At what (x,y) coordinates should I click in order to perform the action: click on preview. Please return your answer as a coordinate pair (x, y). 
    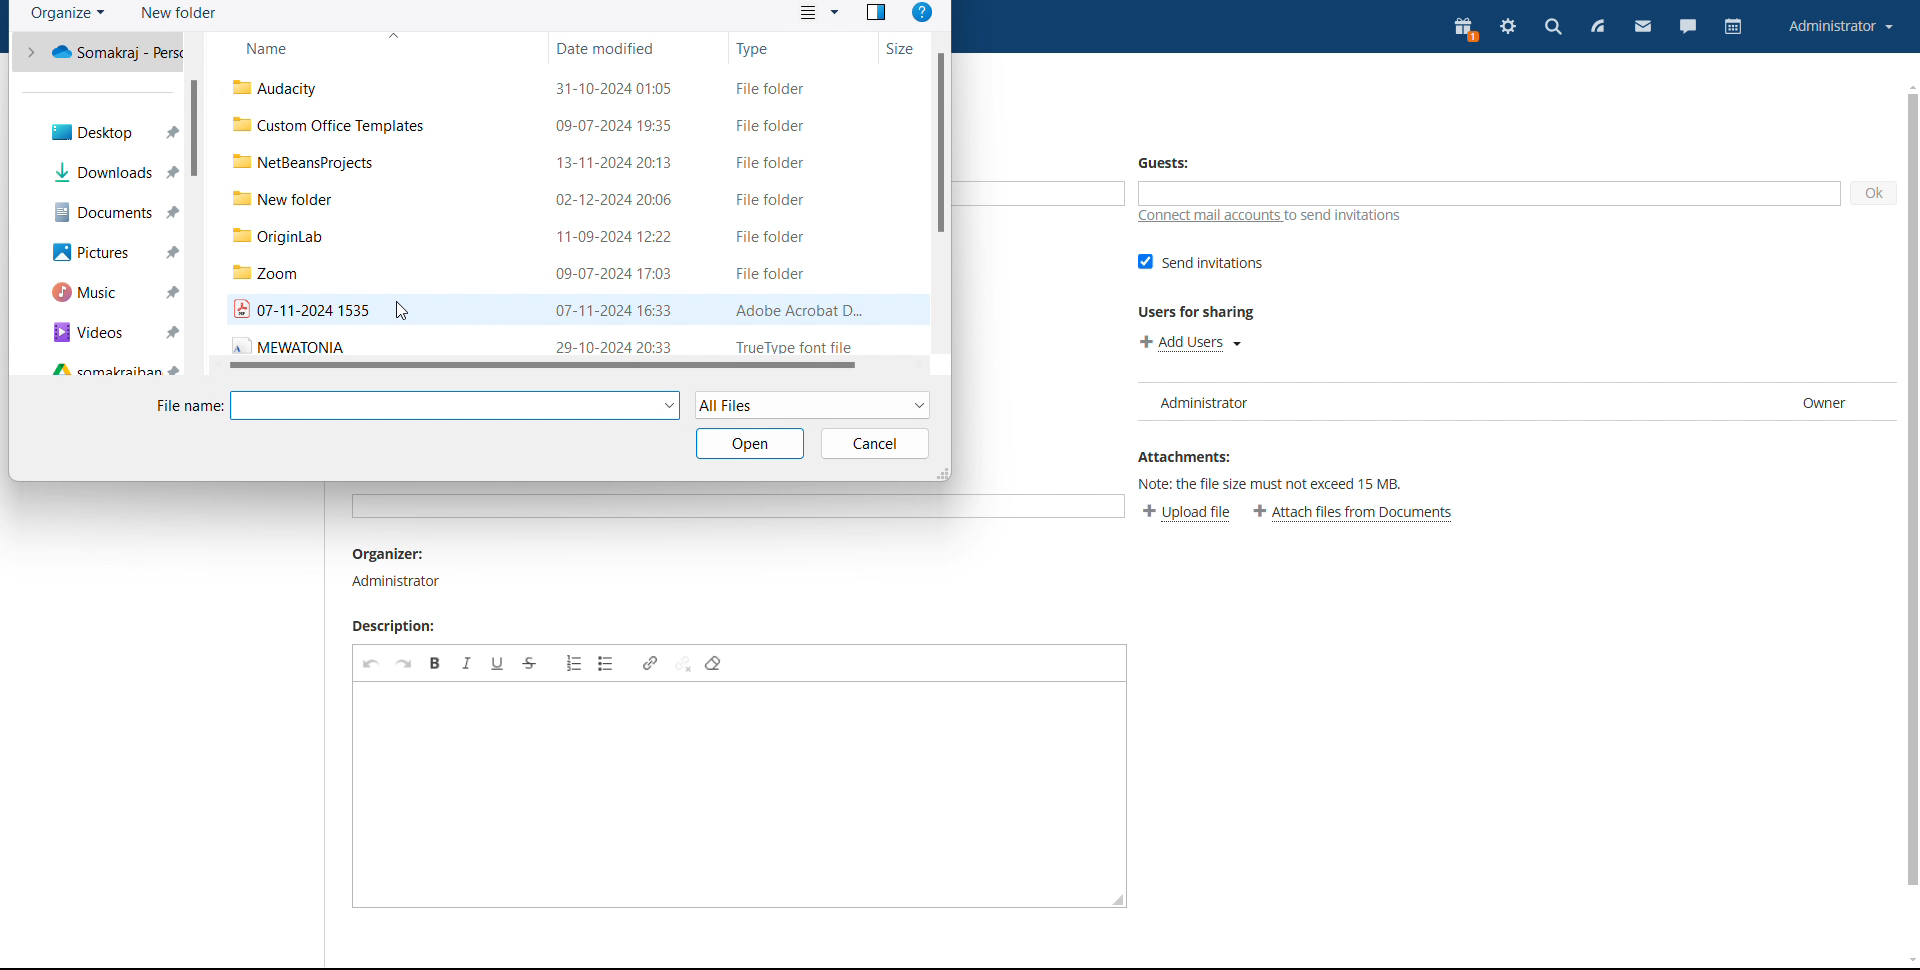
    Looking at the image, I should click on (877, 14).